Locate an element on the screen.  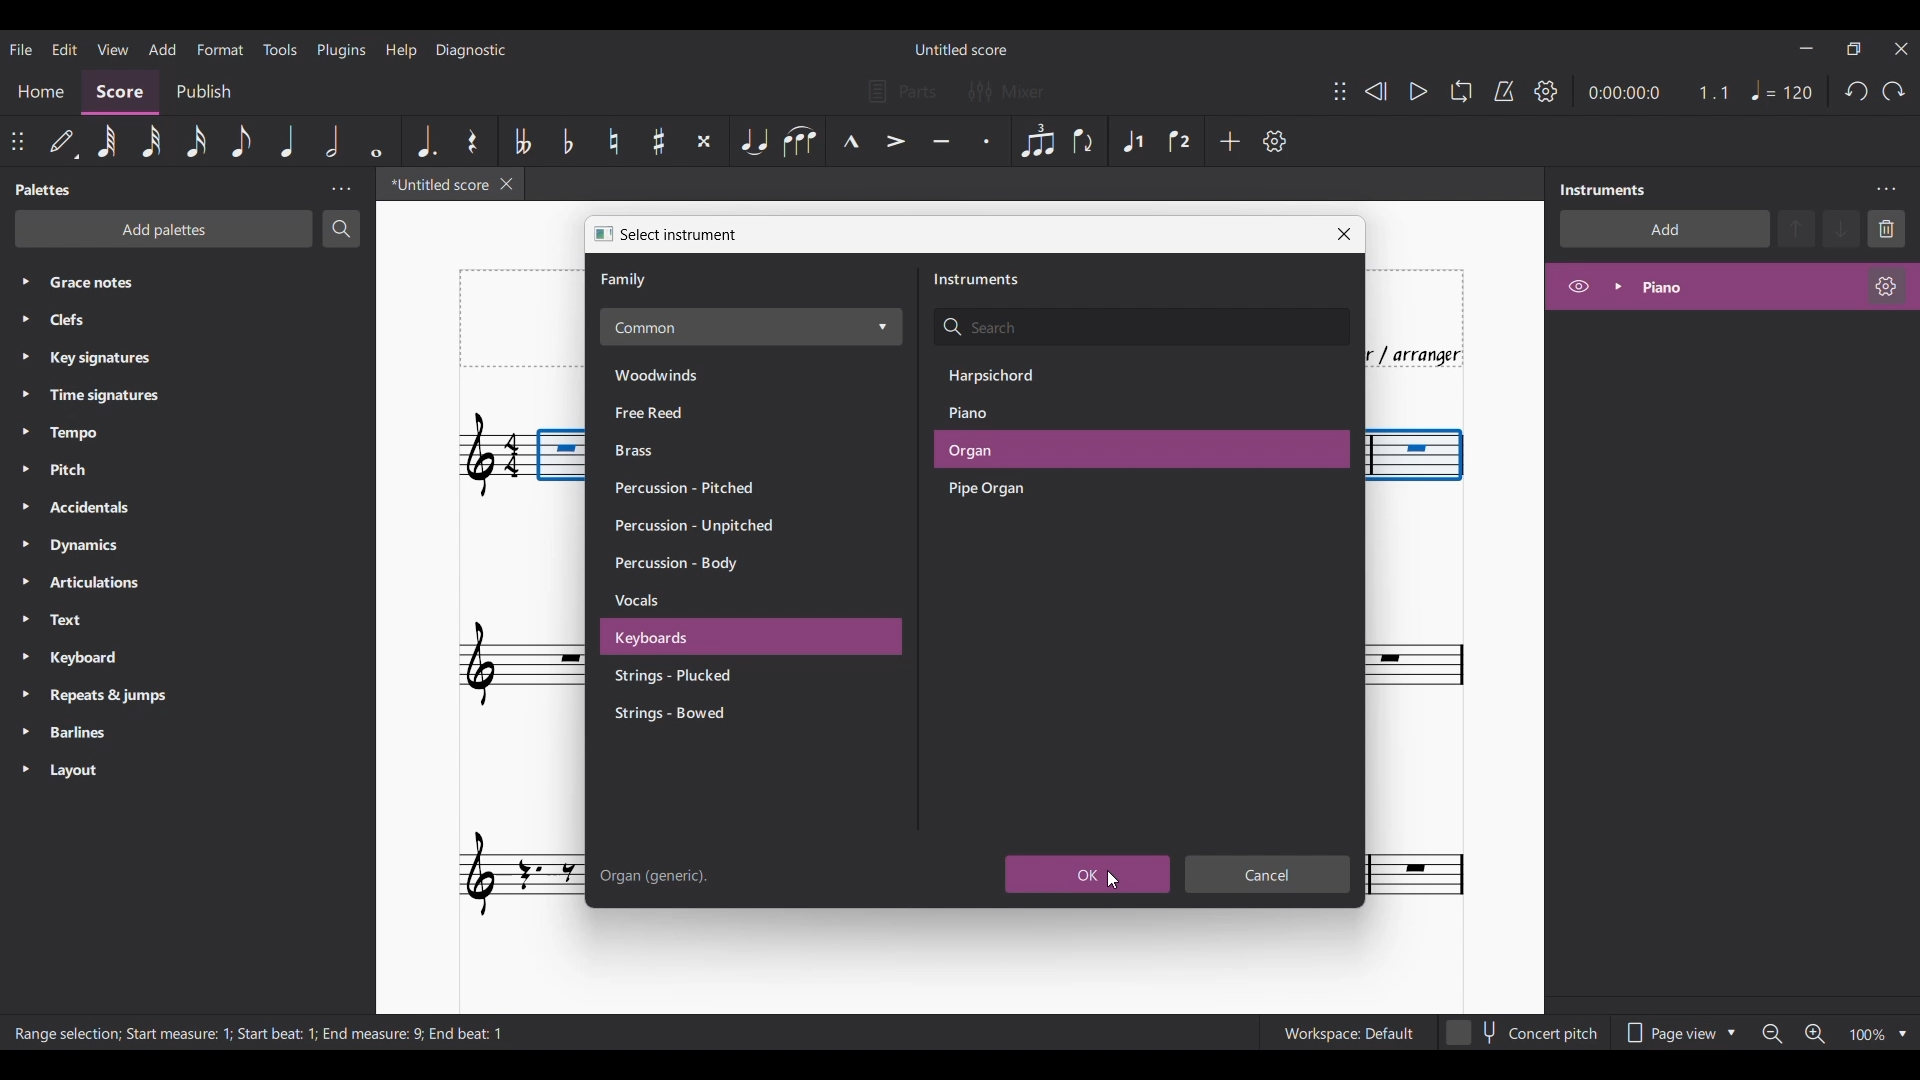
Augmentation dot is located at coordinates (426, 140).